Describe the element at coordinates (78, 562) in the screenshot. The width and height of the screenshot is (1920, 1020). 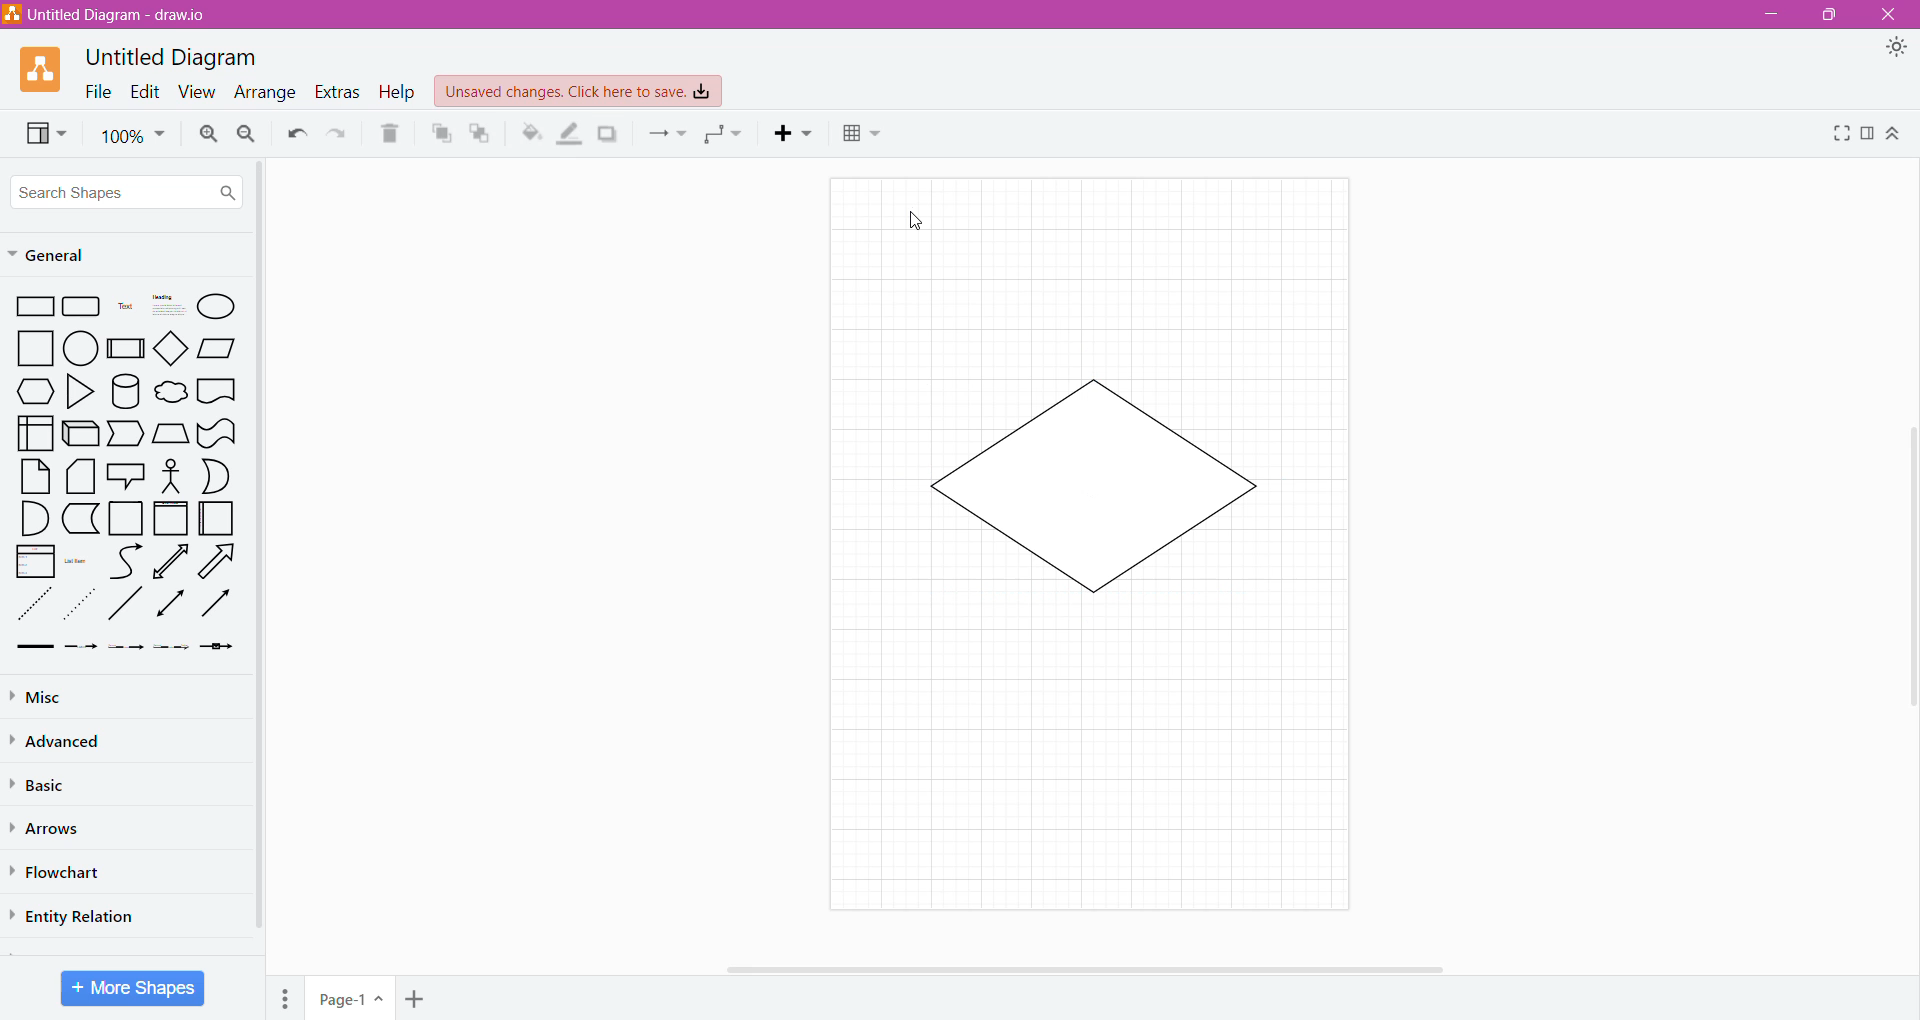
I see `List Item` at that location.